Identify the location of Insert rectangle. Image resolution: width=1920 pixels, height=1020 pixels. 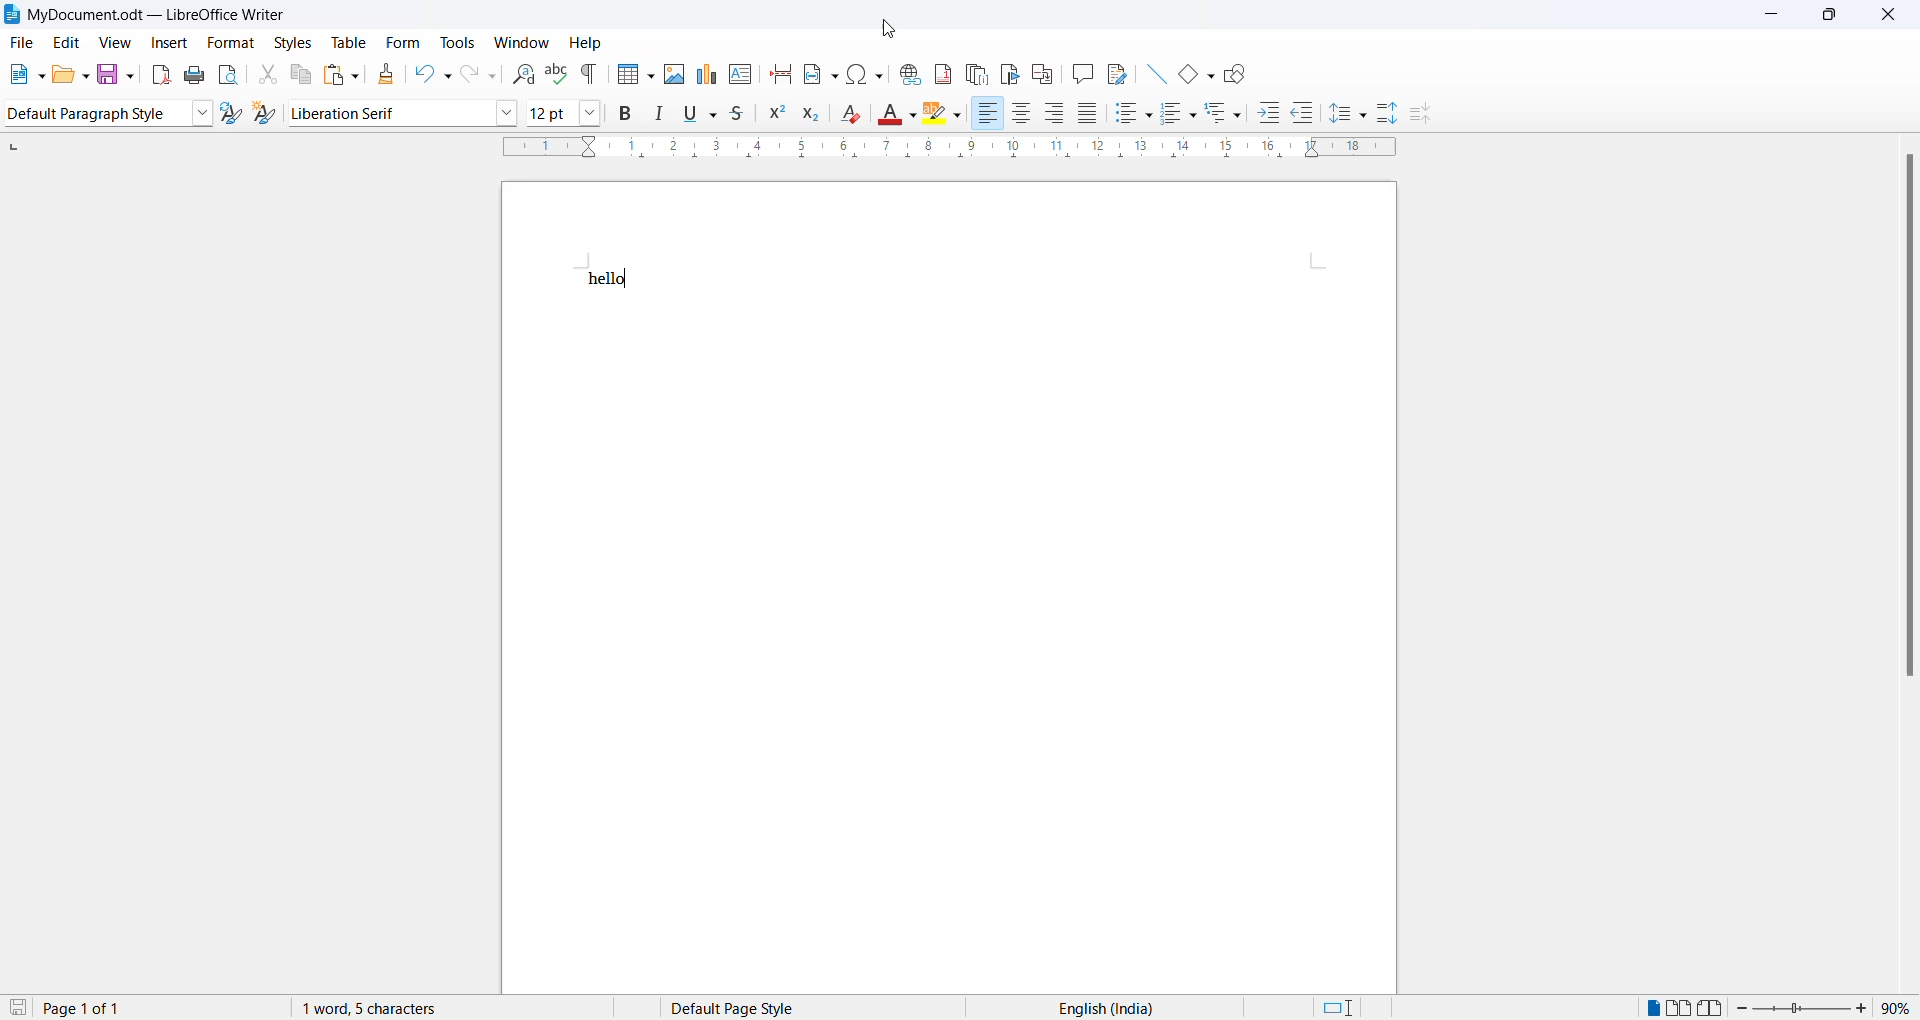
(1196, 76).